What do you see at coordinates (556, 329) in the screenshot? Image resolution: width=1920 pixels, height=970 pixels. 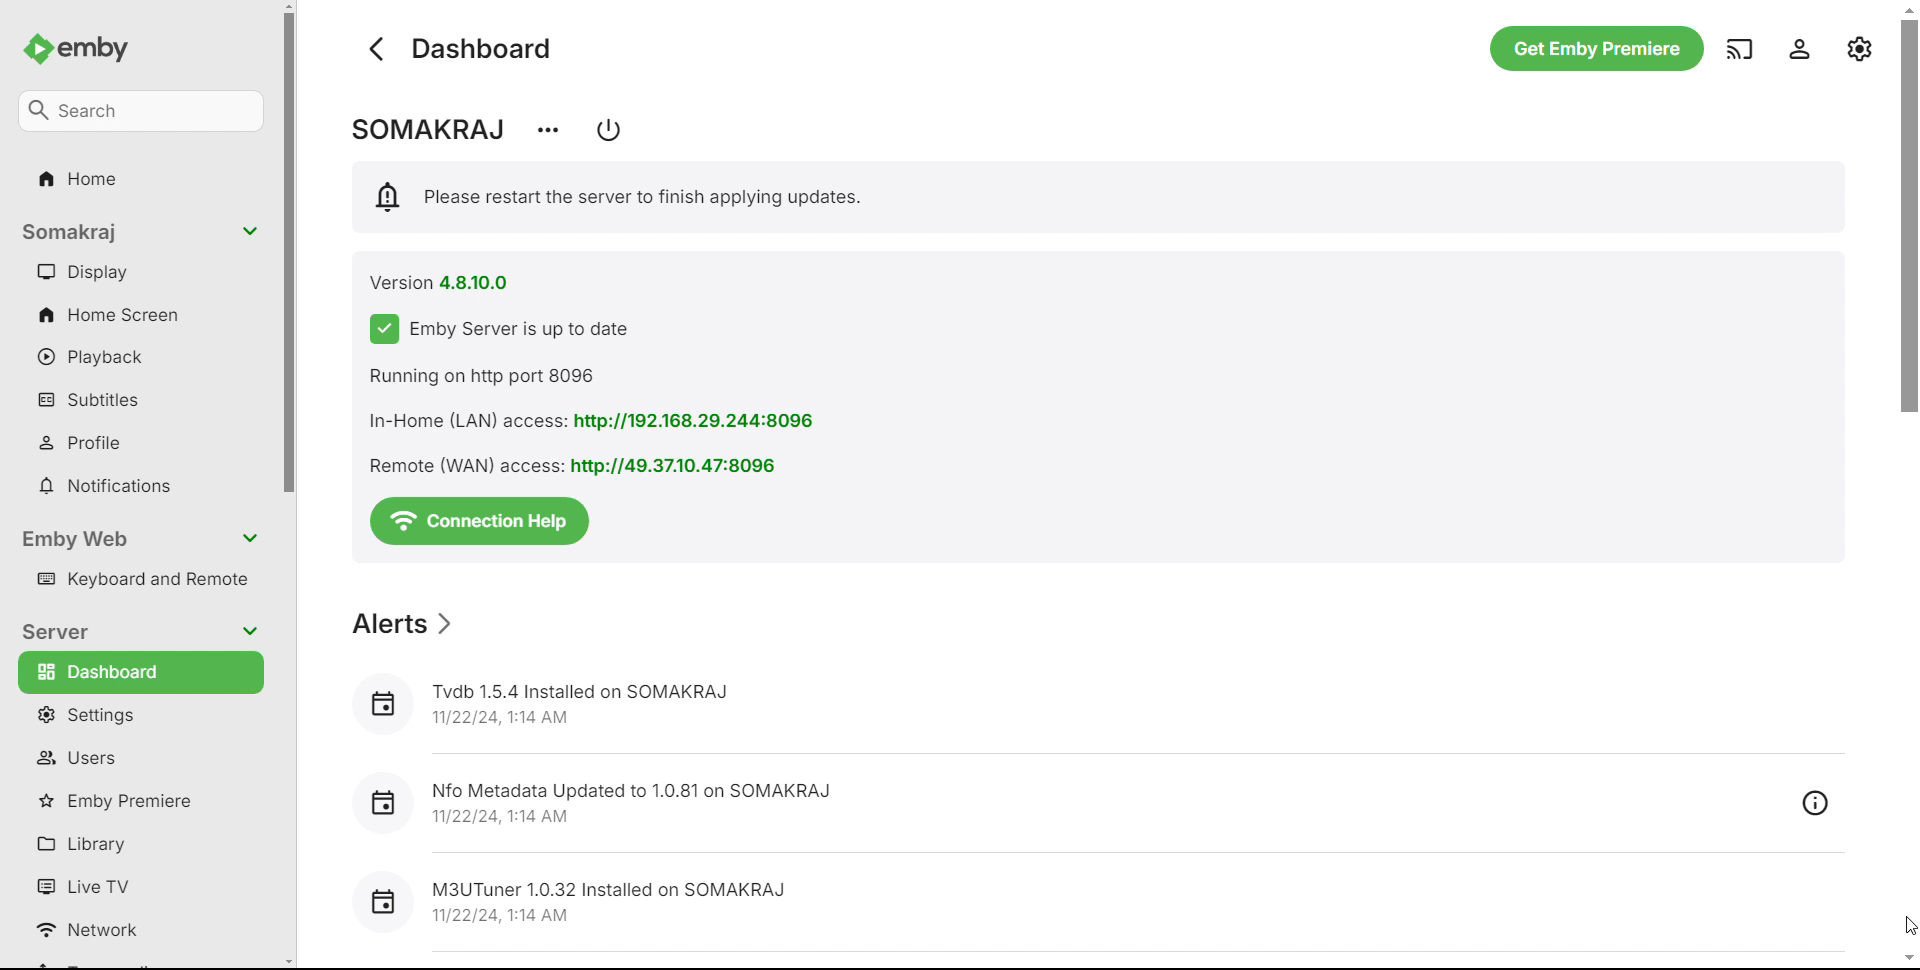 I see `Emby Server is up to date` at bounding box center [556, 329].